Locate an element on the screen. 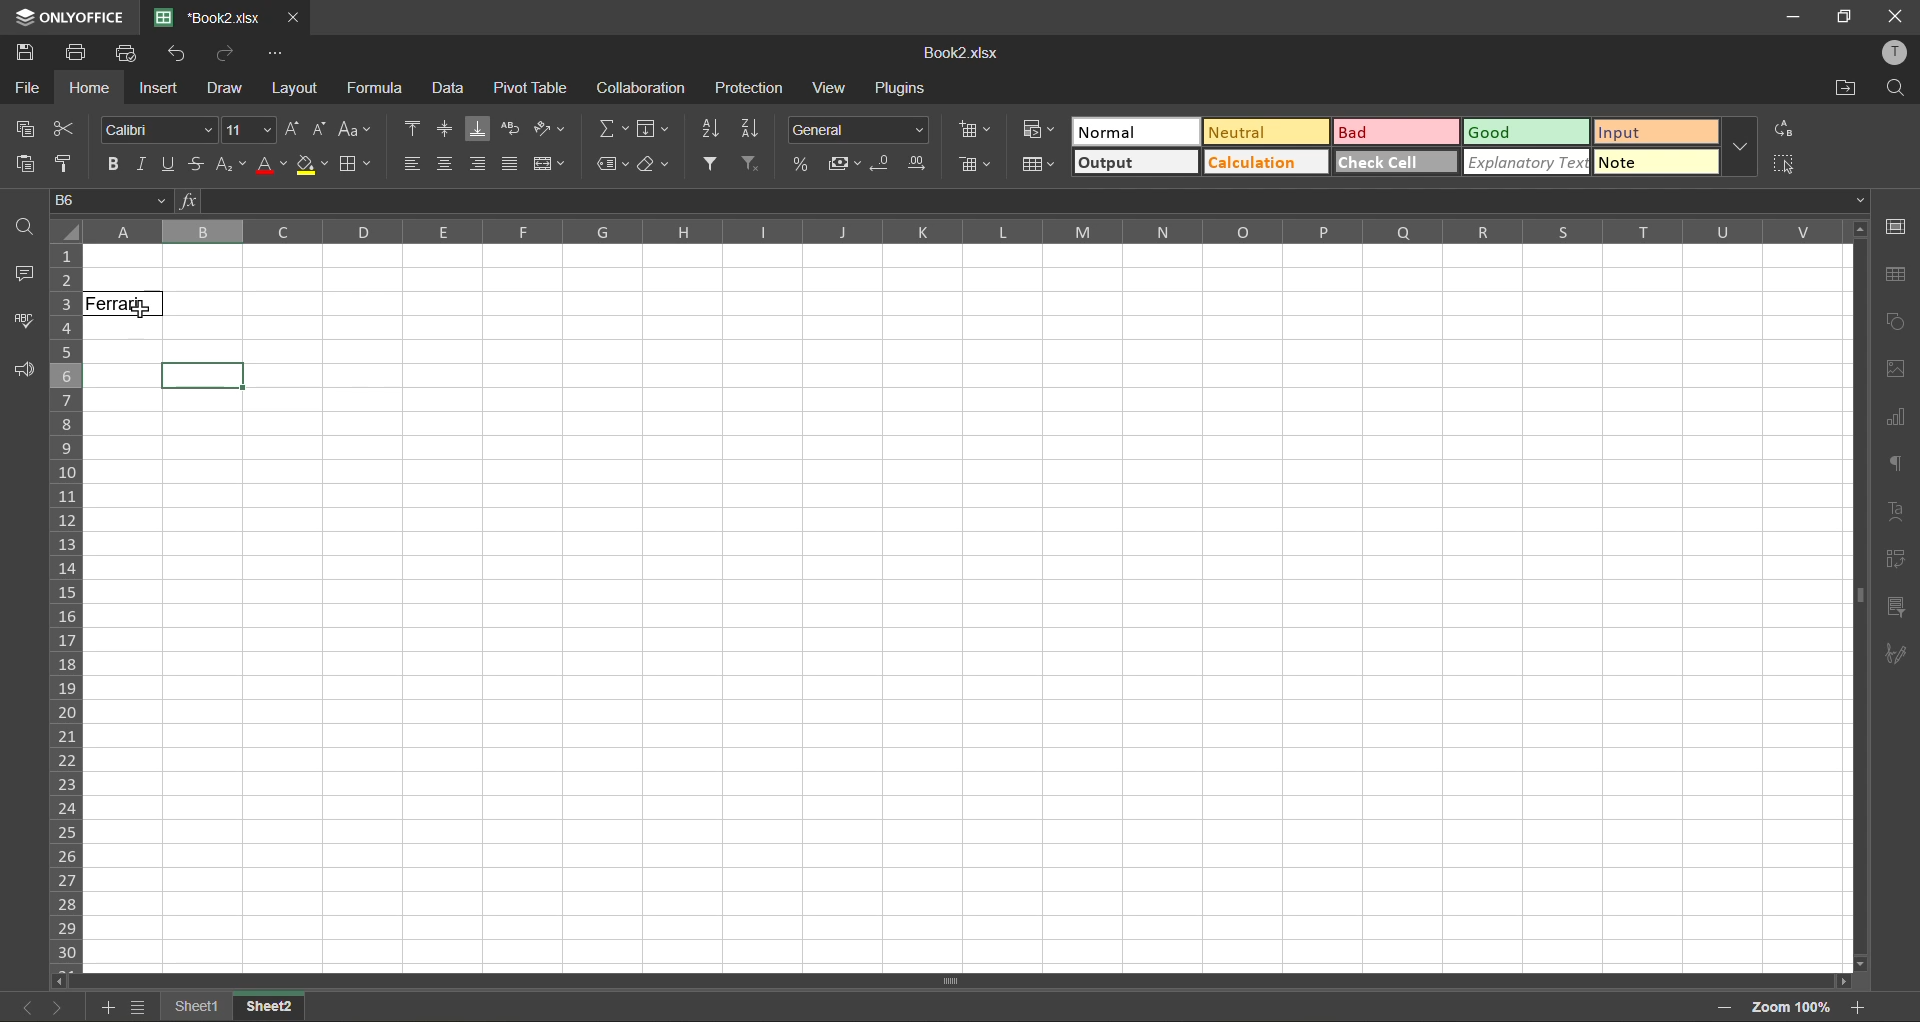 The height and width of the screenshot is (1022, 1920). decrease decimal is located at coordinates (882, 164).